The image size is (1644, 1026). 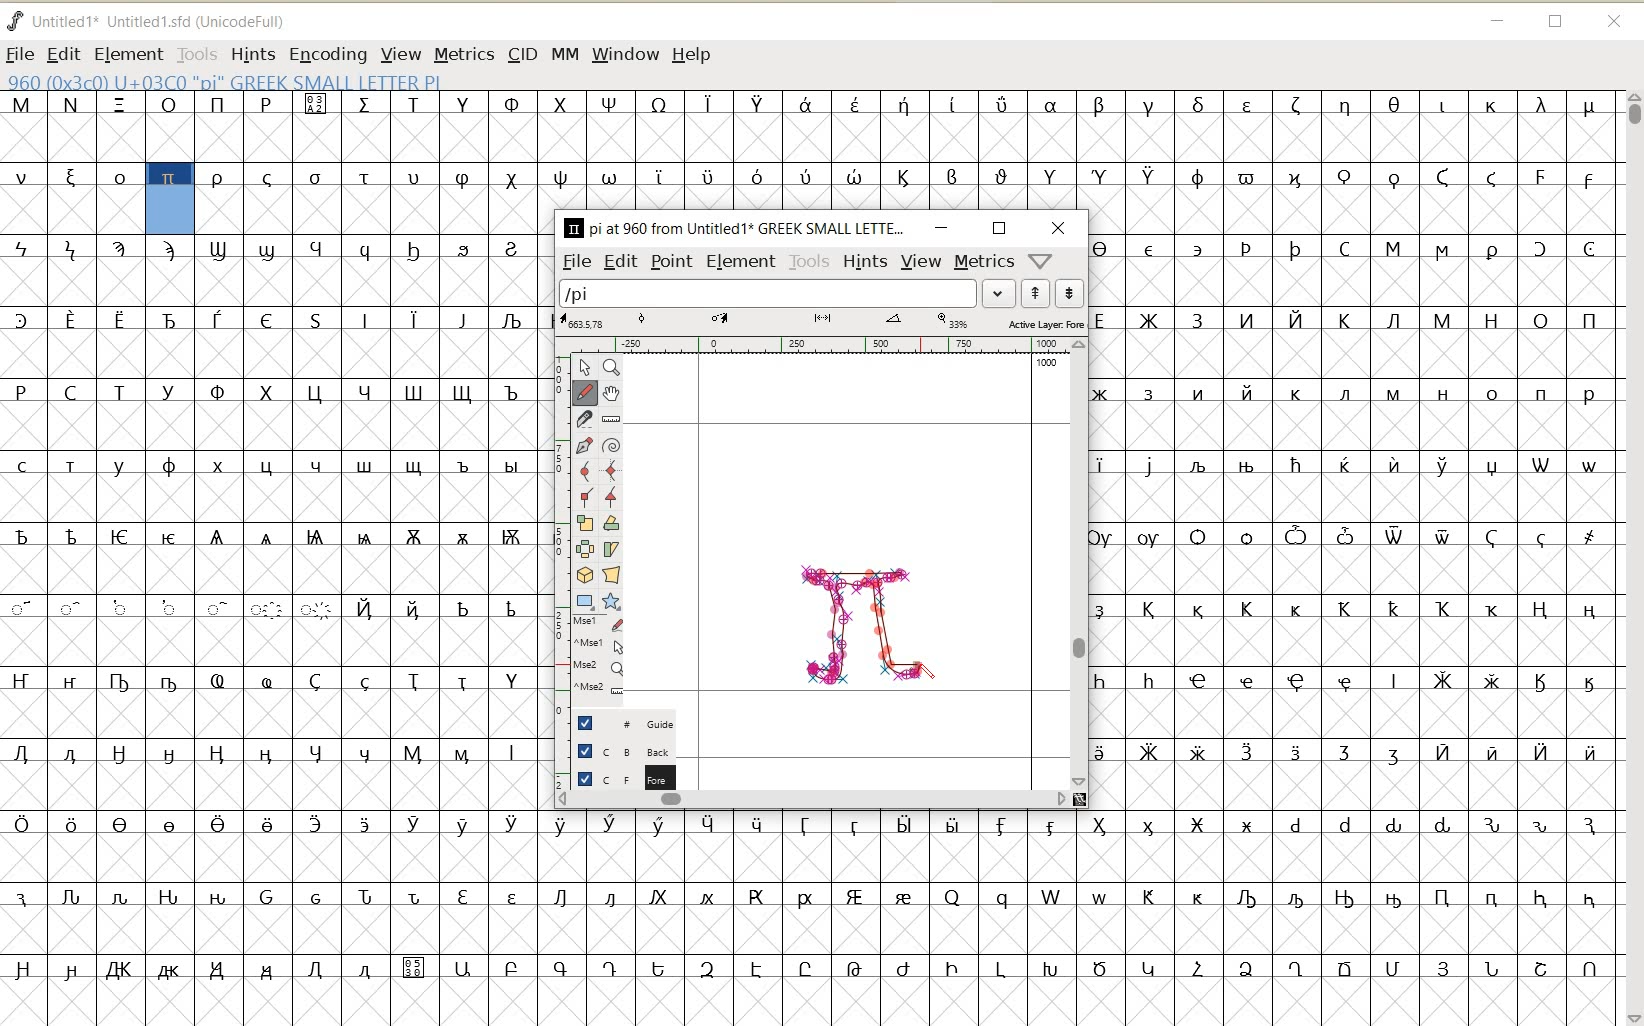 I want to click on PENCIL TOOL/cursor location, so click(x=926, y=673).